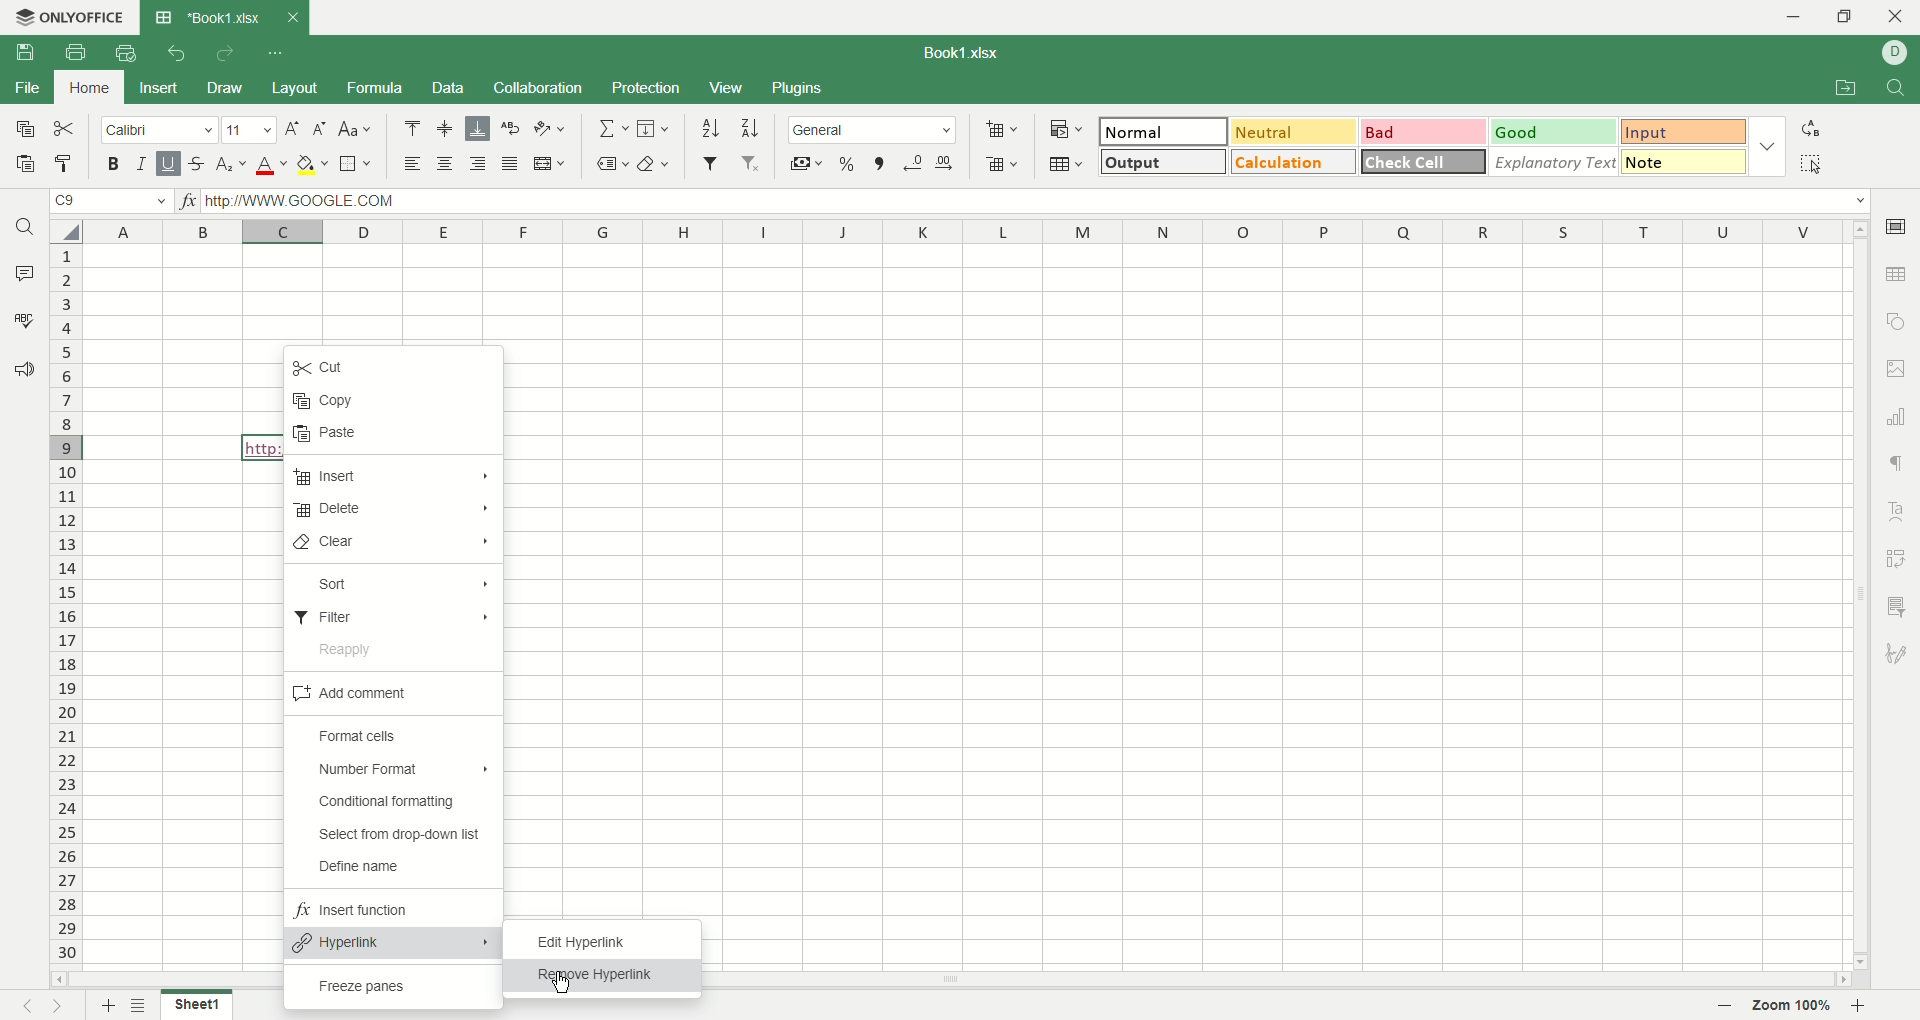 This screenshot has height=1020, width=1920. What do you see at coordinates (1809, 127) in the screenshot?
I see `replace` at bounding box center [1809, 127].